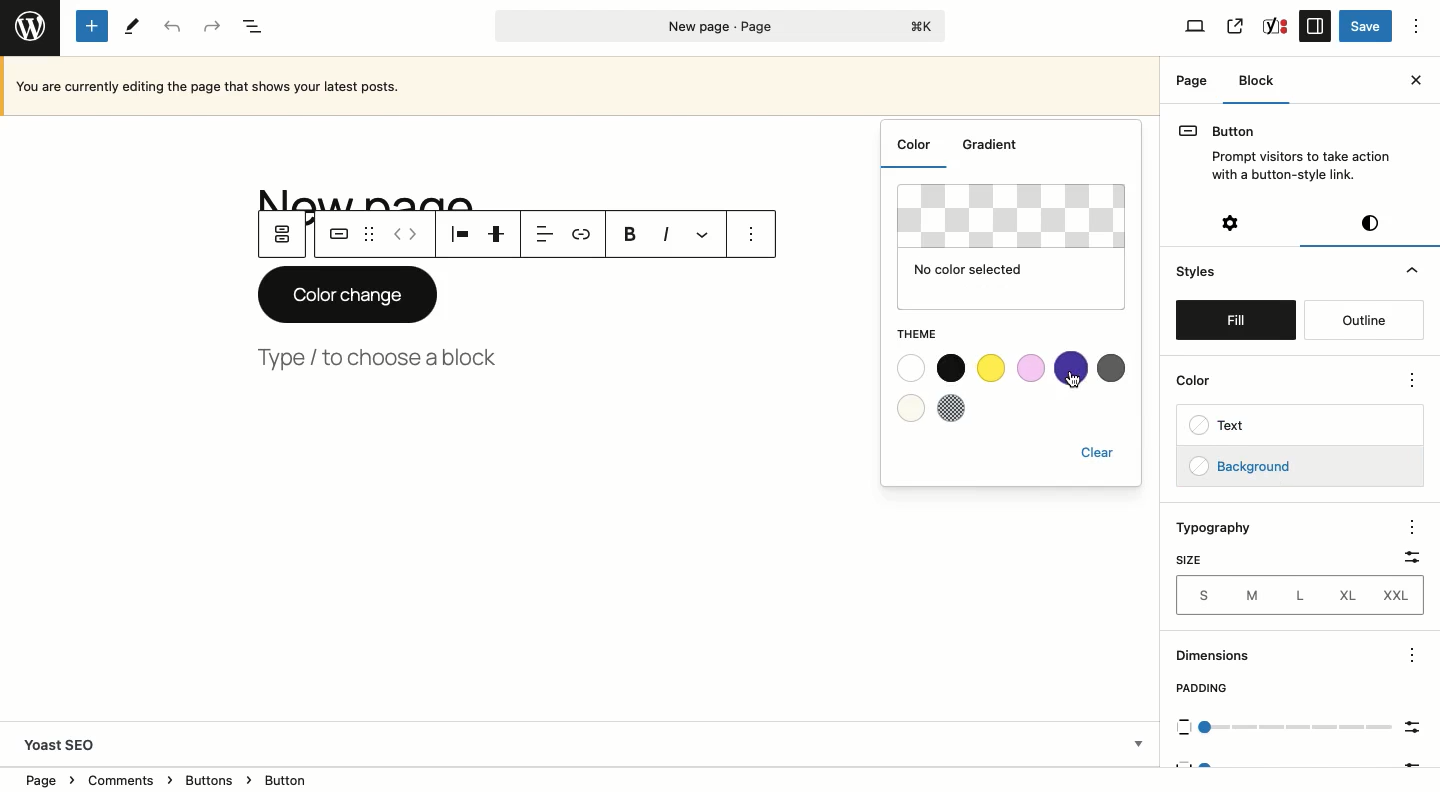 Image resolution: width=1440 pixels, height=792 pixels. Describe the element at coordinates (30, 26) in the screenshot. I see `Wordpress logo` at that location.